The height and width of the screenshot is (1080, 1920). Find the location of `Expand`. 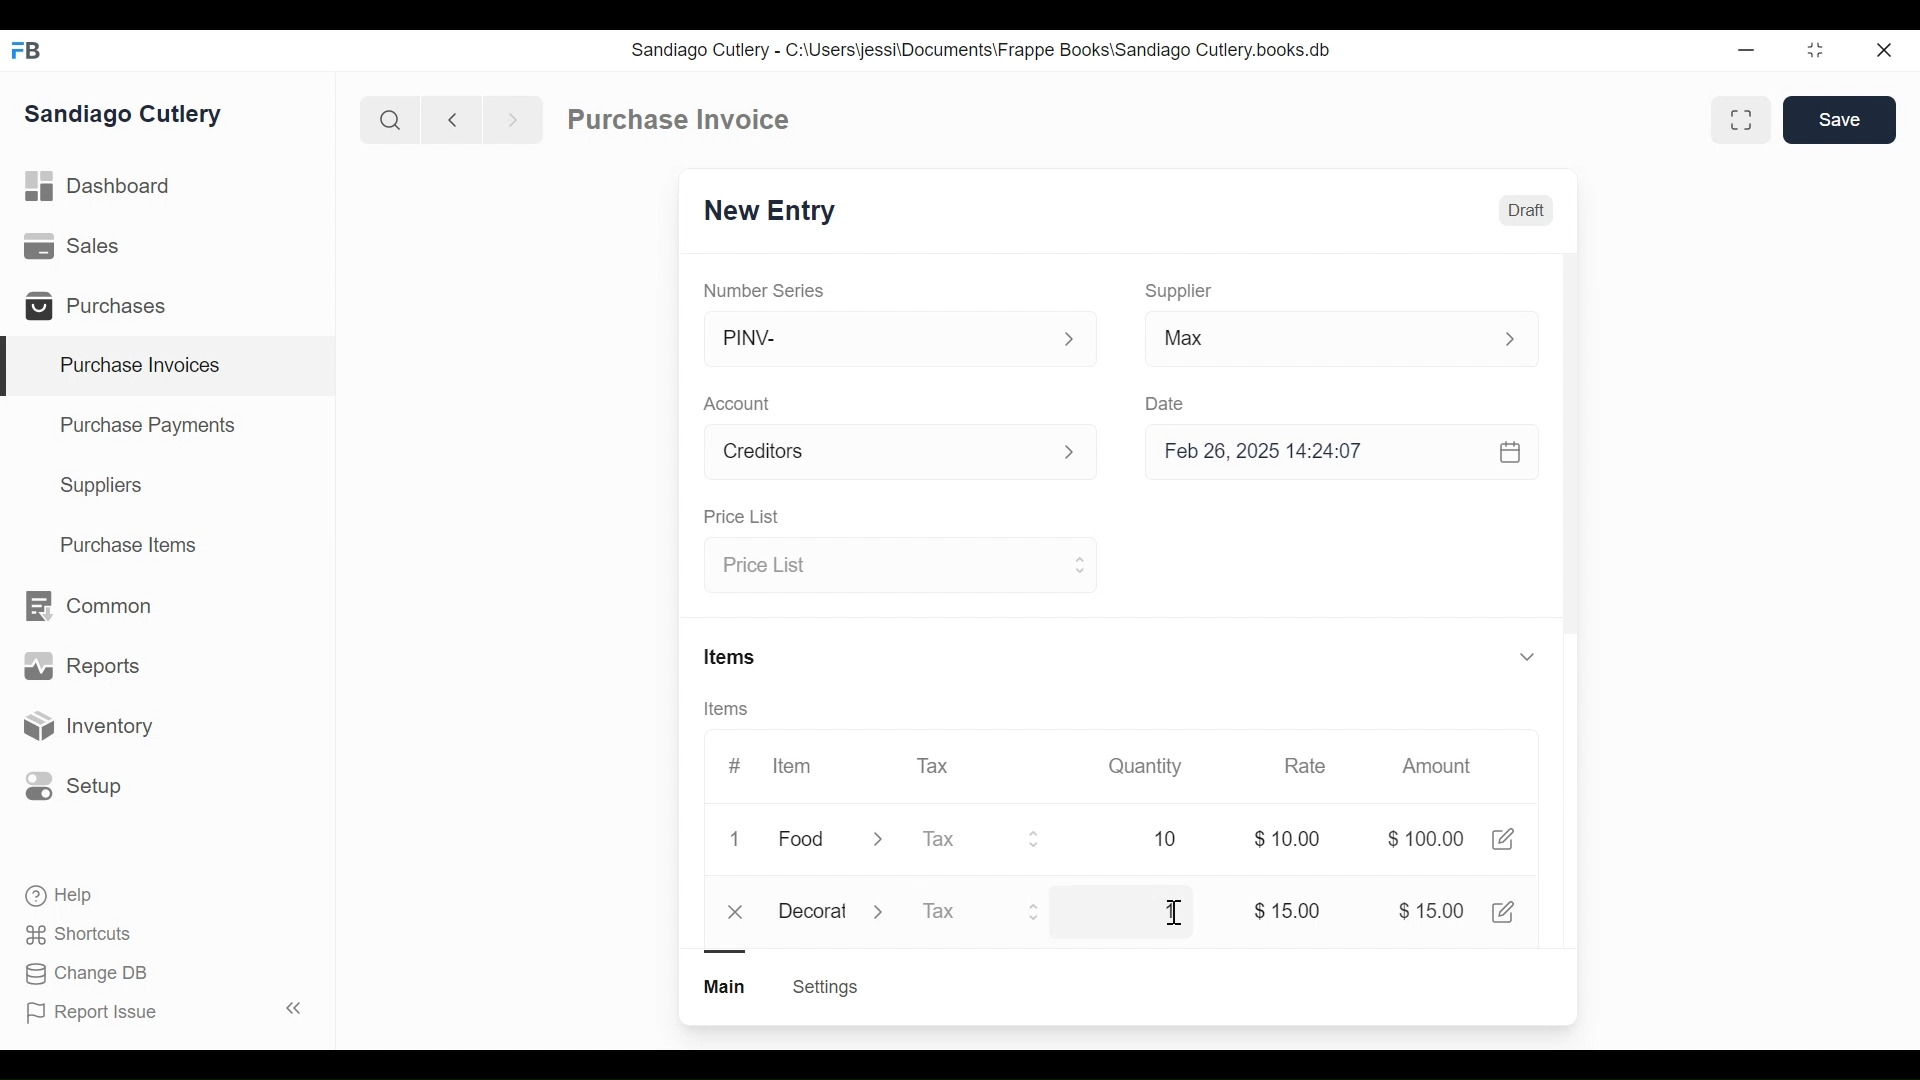

Expand is located at coordinates (882, 910).